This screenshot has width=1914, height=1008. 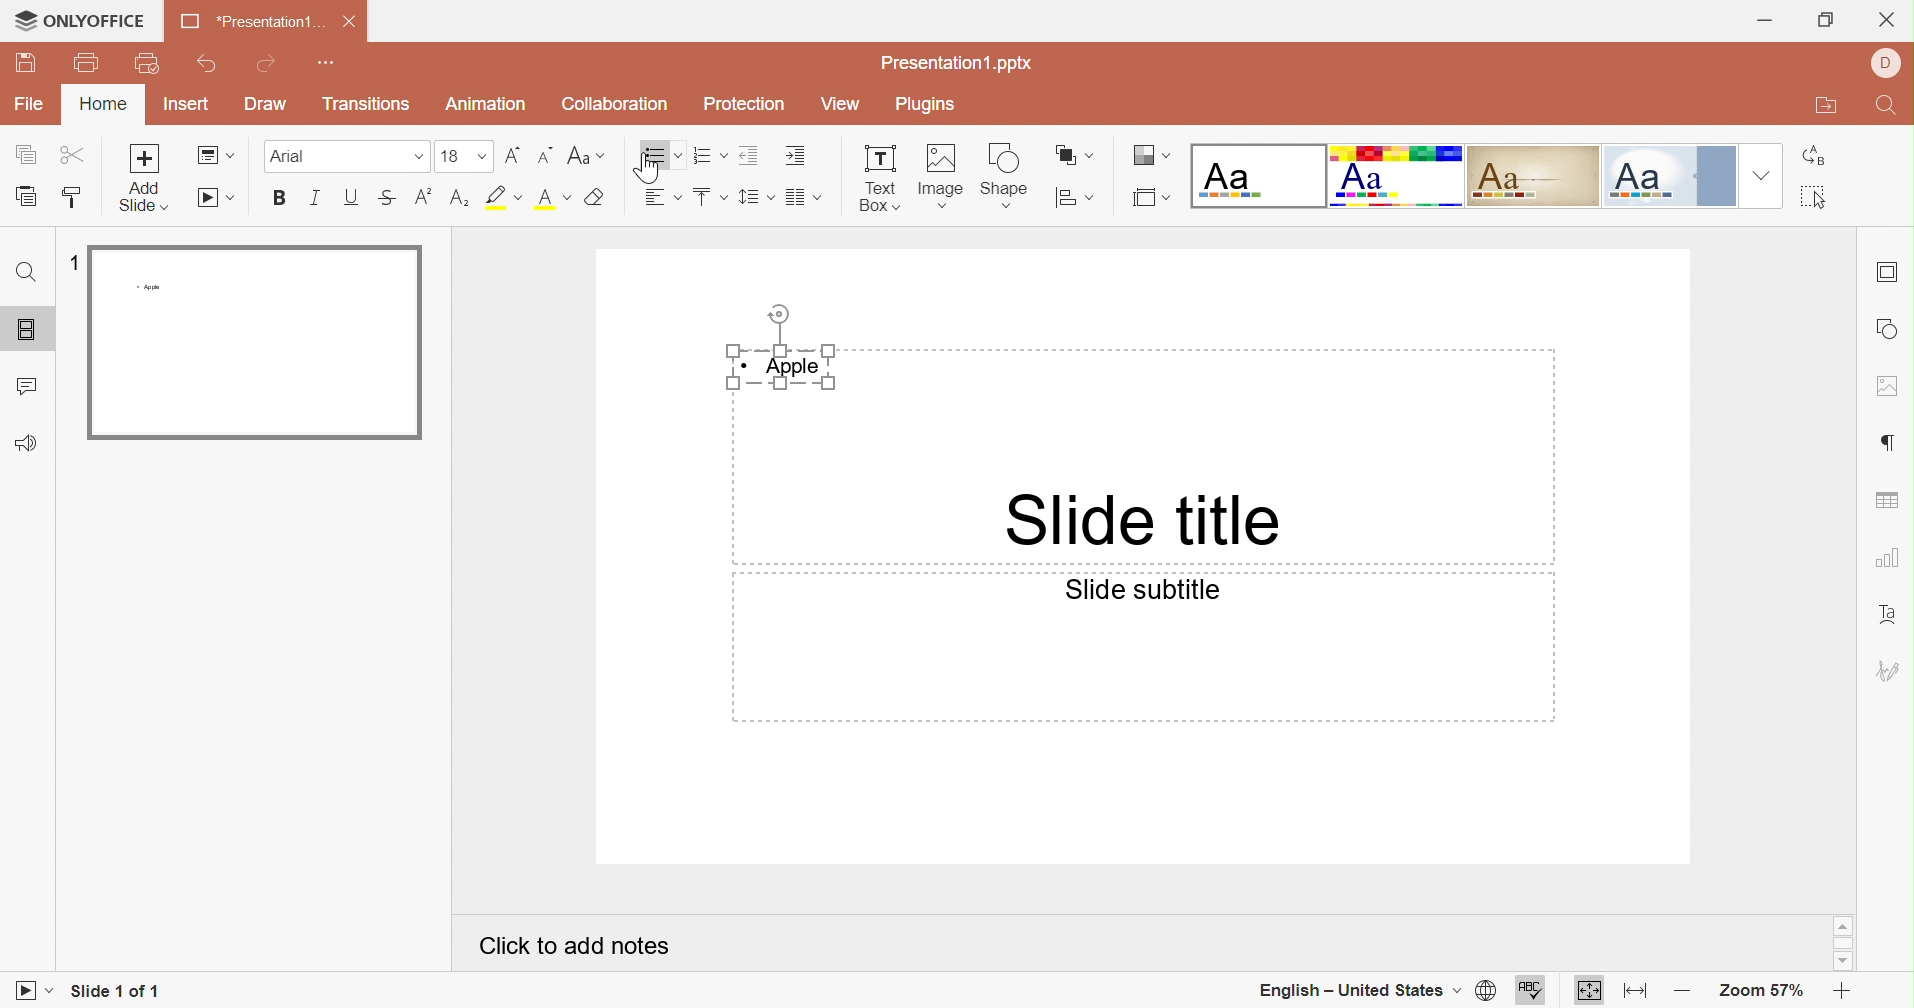 I want to click on cursor, so click(x=21, y=19).